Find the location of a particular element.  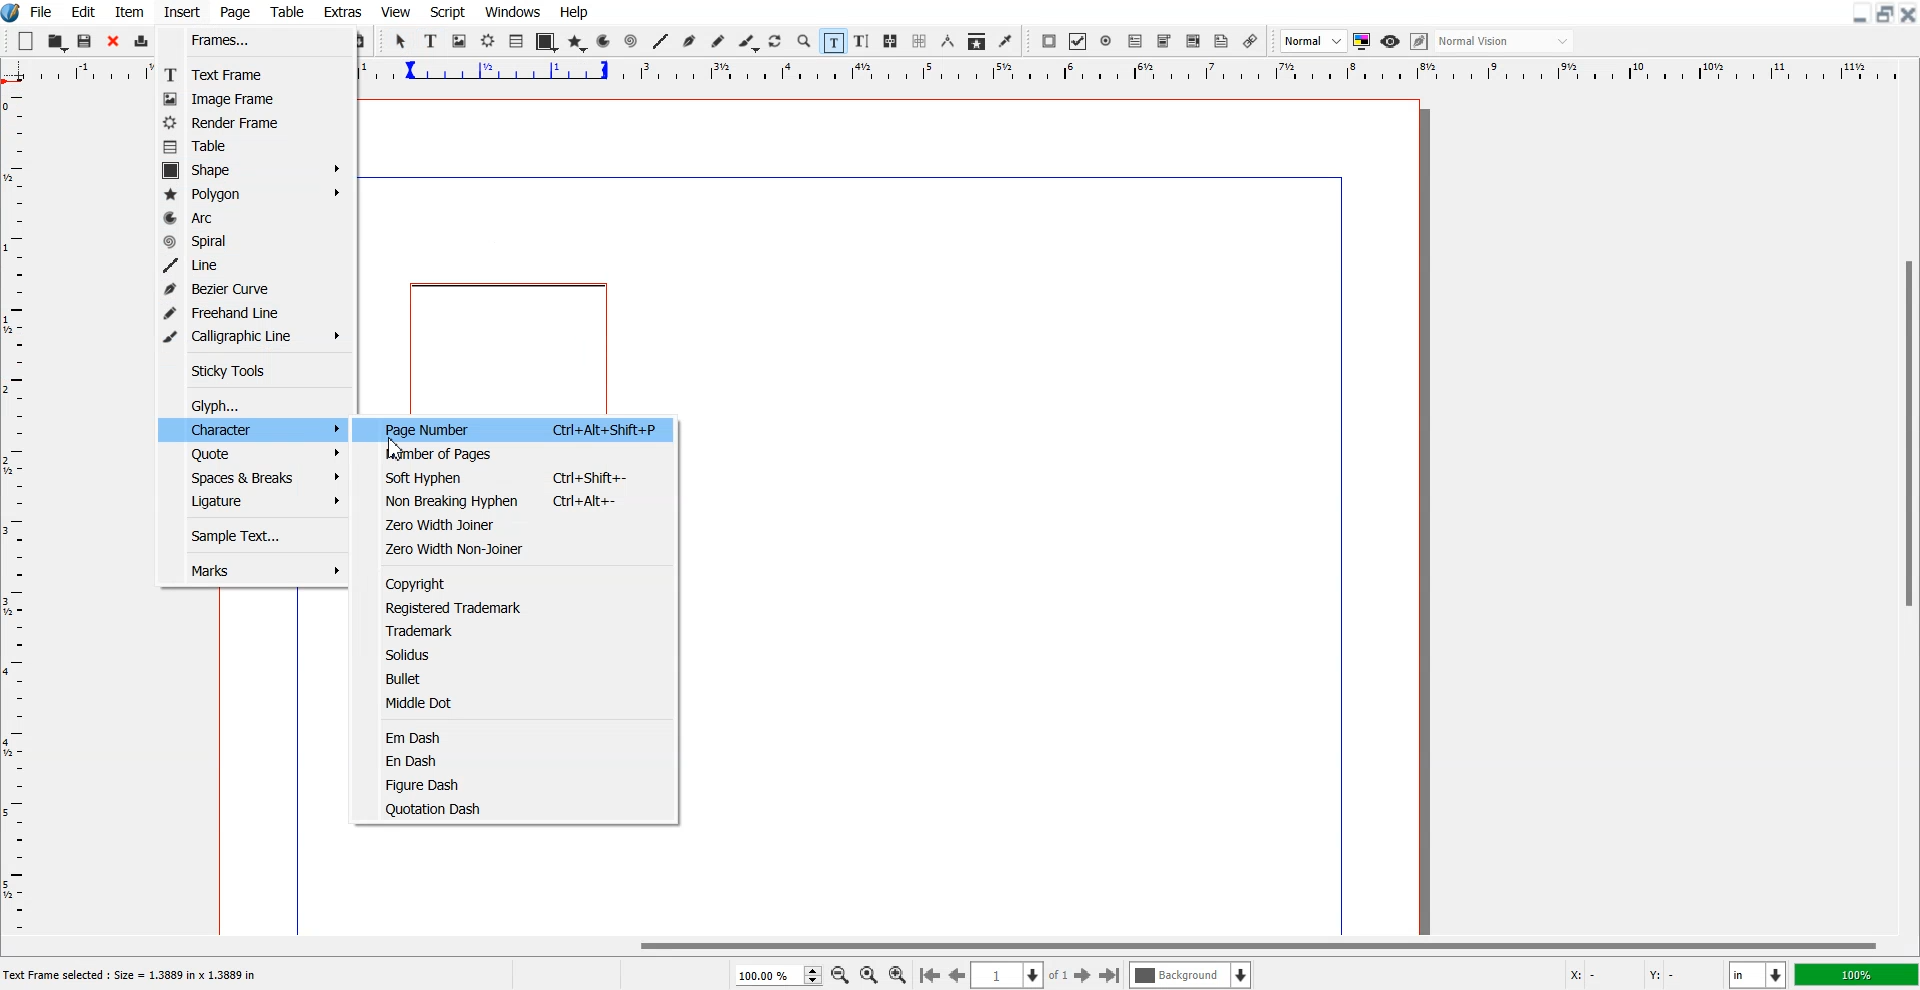

Spiral is located at coordinates (630, 42).